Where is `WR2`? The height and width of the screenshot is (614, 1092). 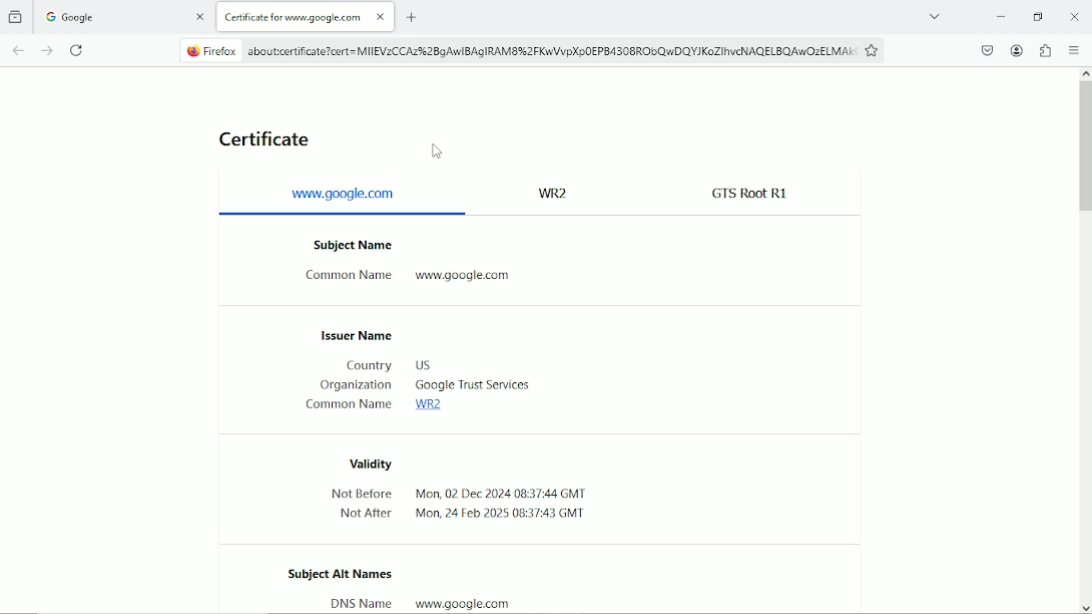 WR2 is located at coordinates (558, 192).